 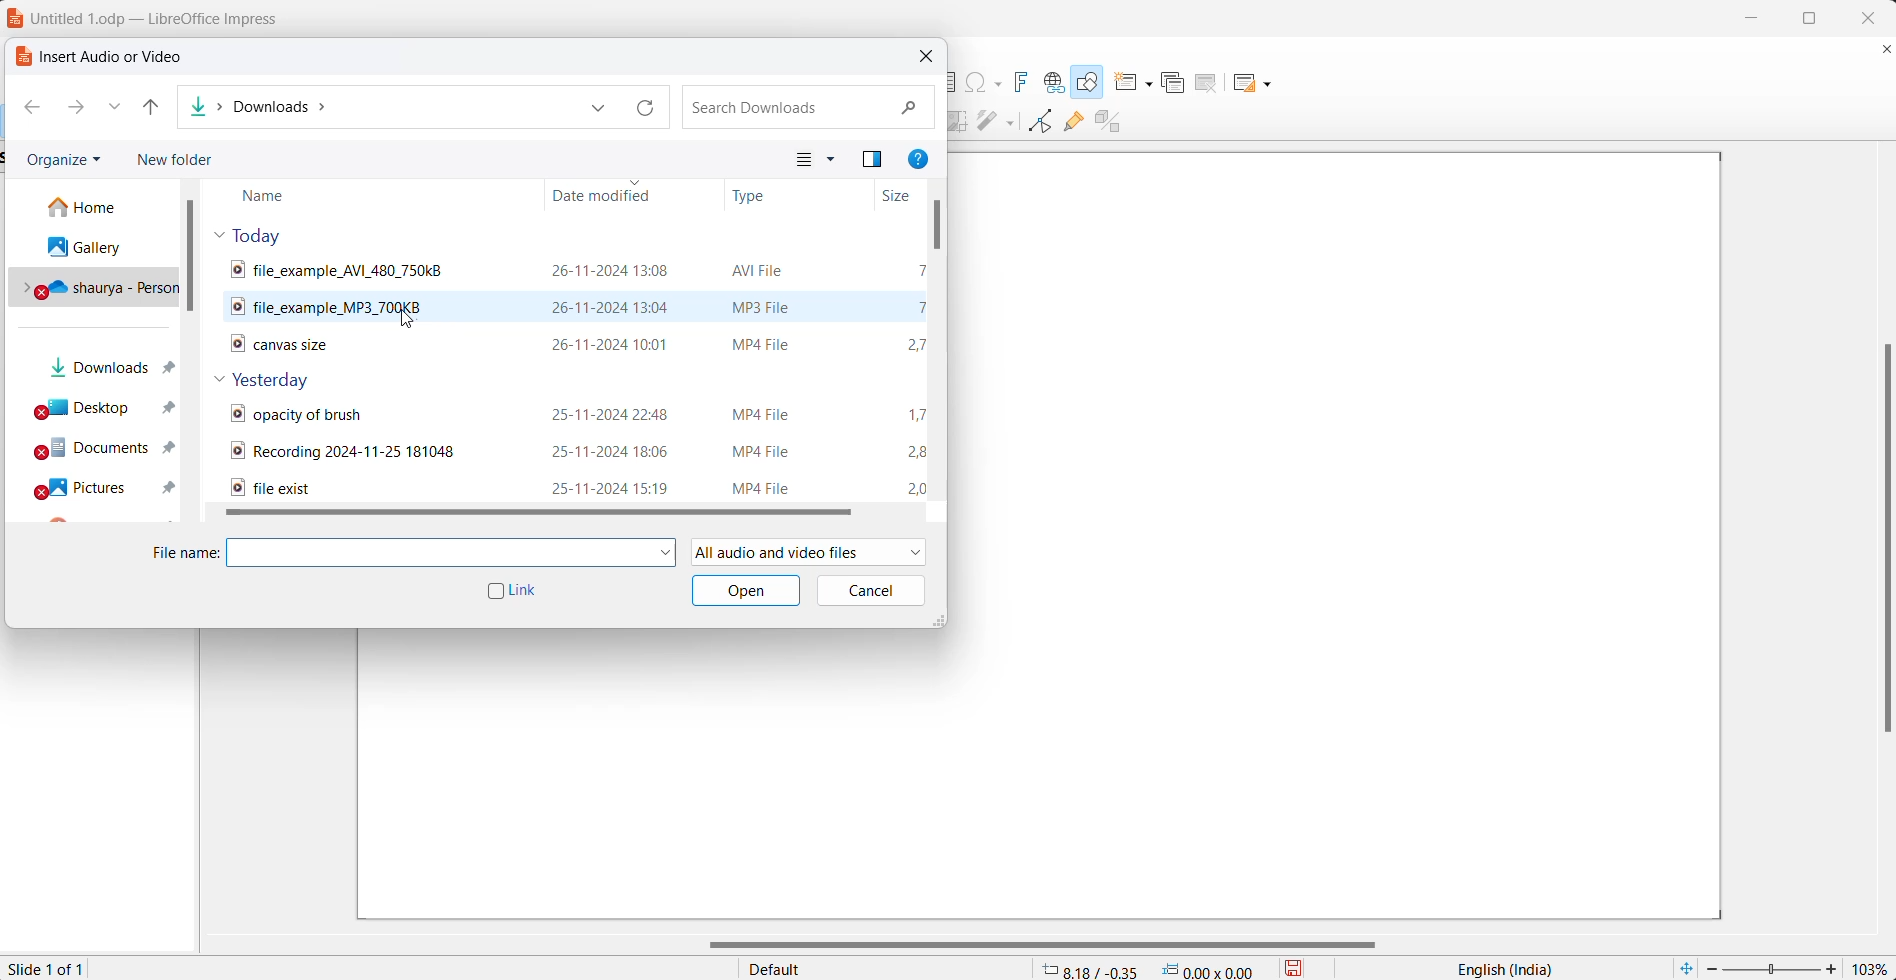 I want to click on horizontal scroll bar, so click(x=558, y=517).